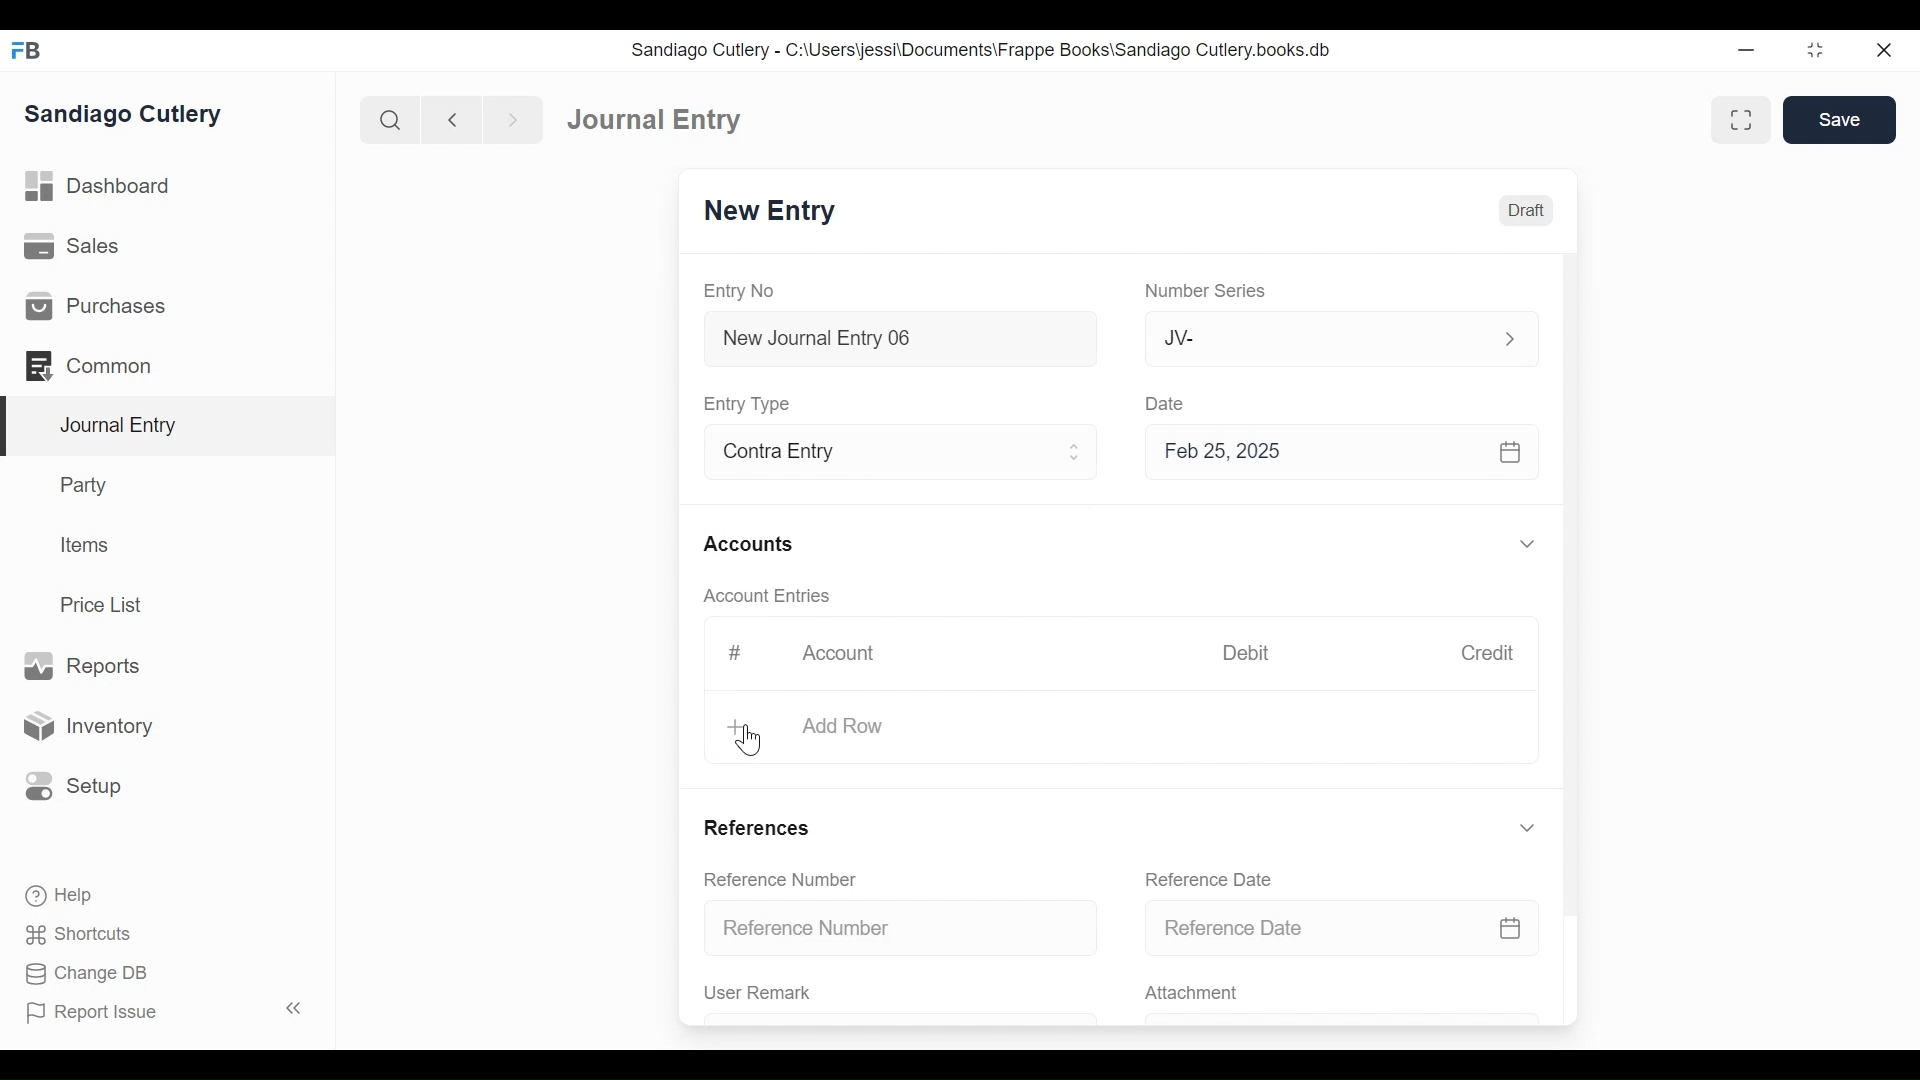  What do you see at coordinates (88, 484) in the screenshot?
I see `Party` at bounding box center [88, 484].